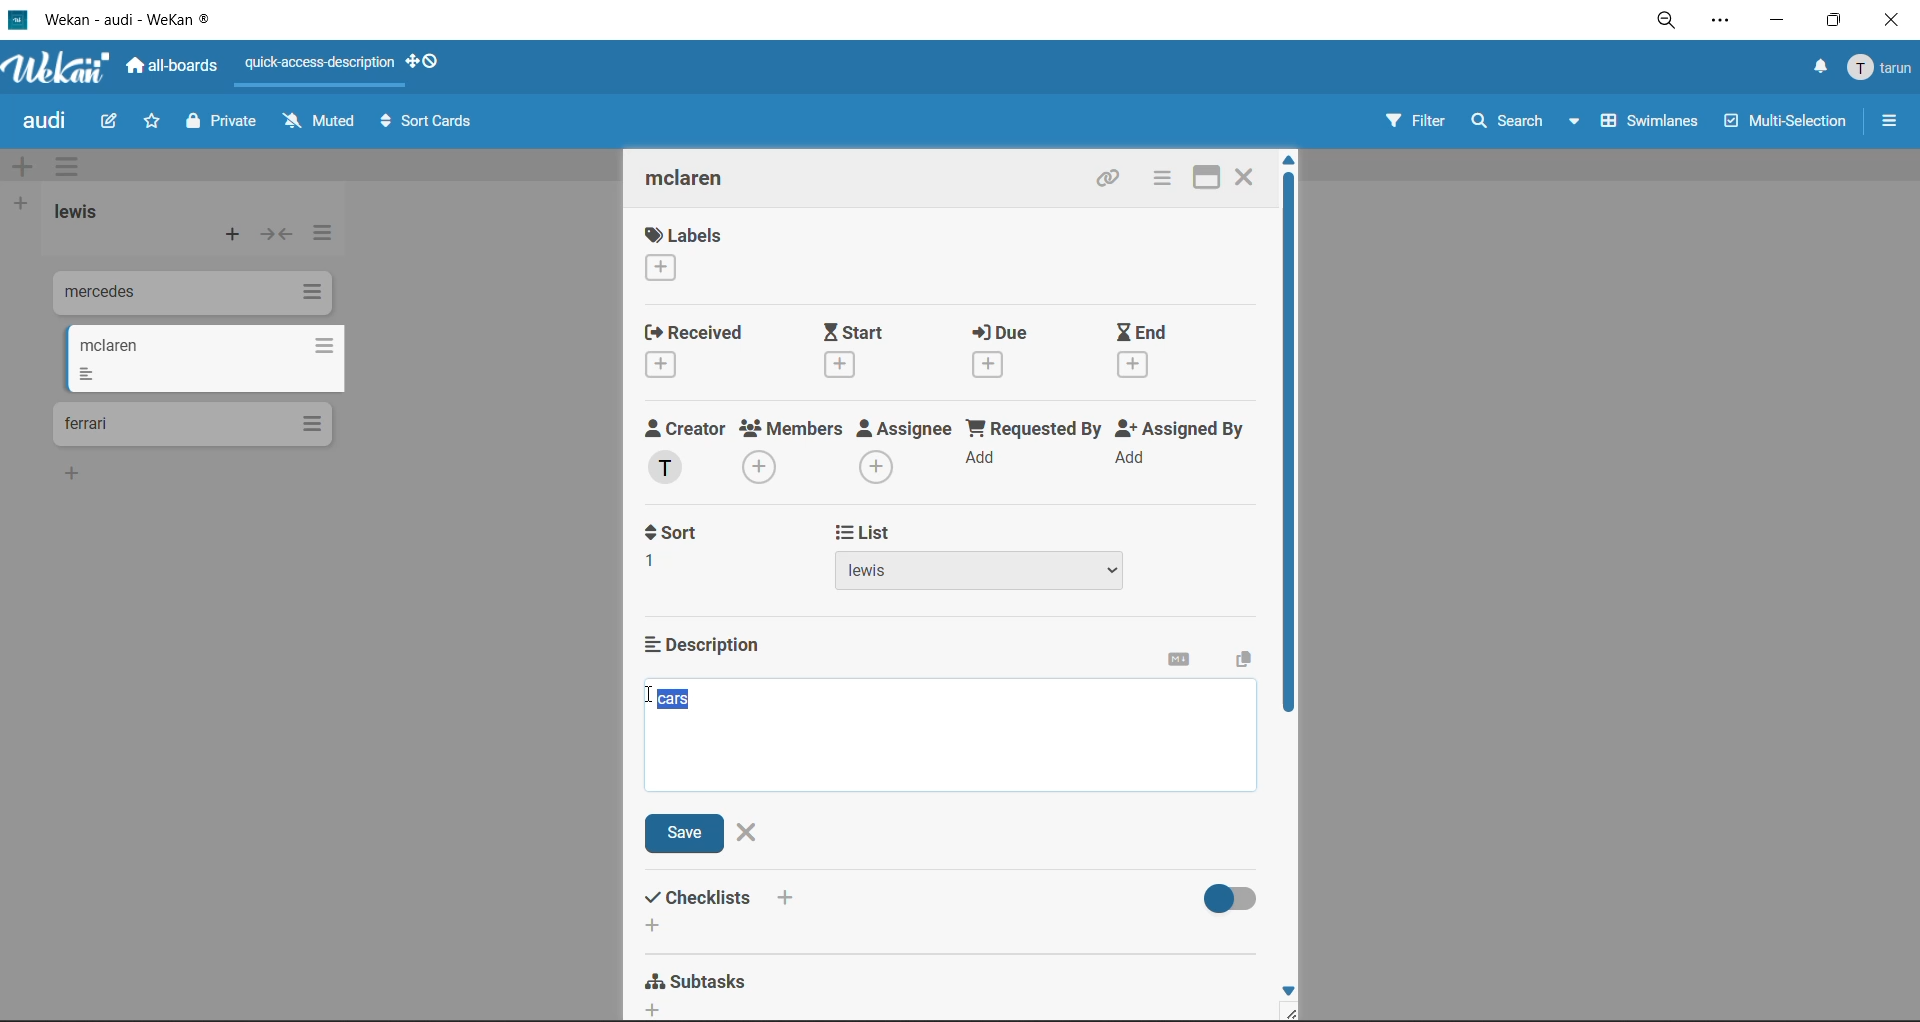  I want to click on notifications, so click(1817, 70).